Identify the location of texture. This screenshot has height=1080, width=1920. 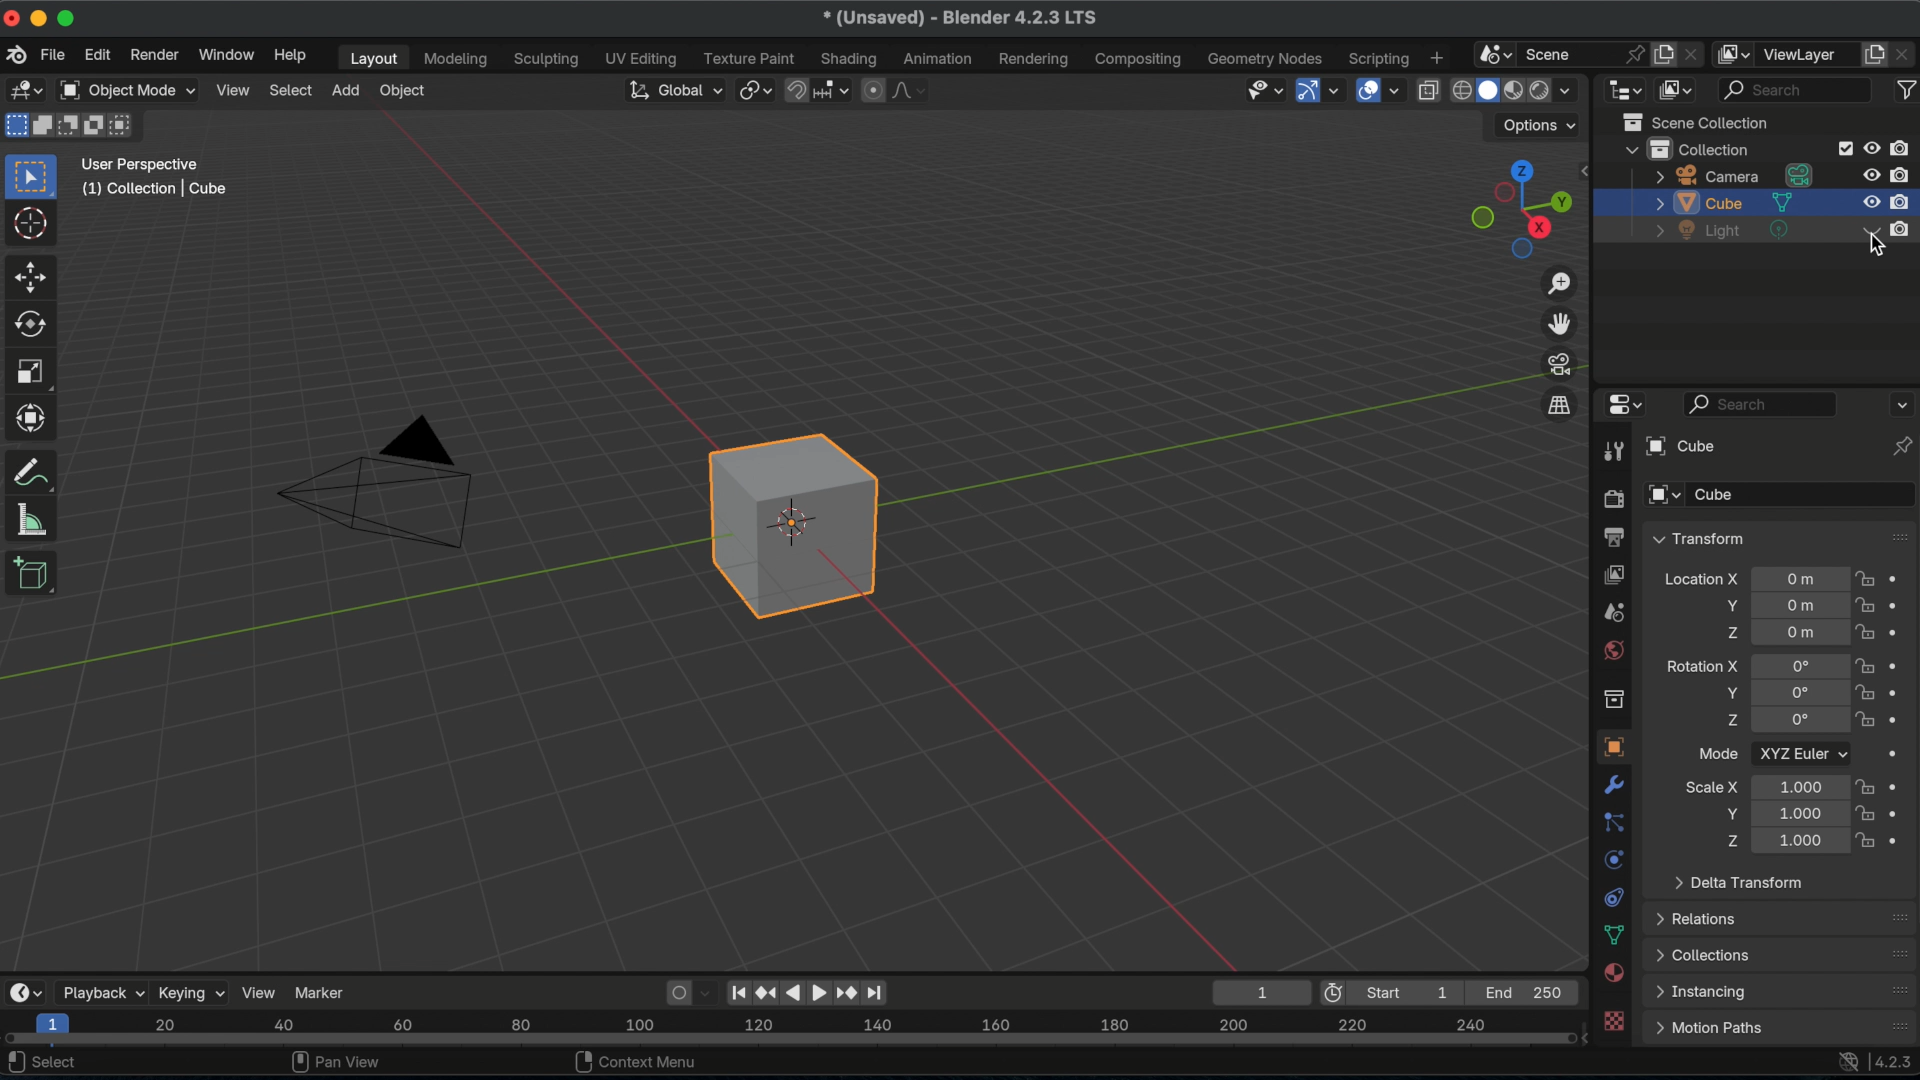
(1614, 1021).